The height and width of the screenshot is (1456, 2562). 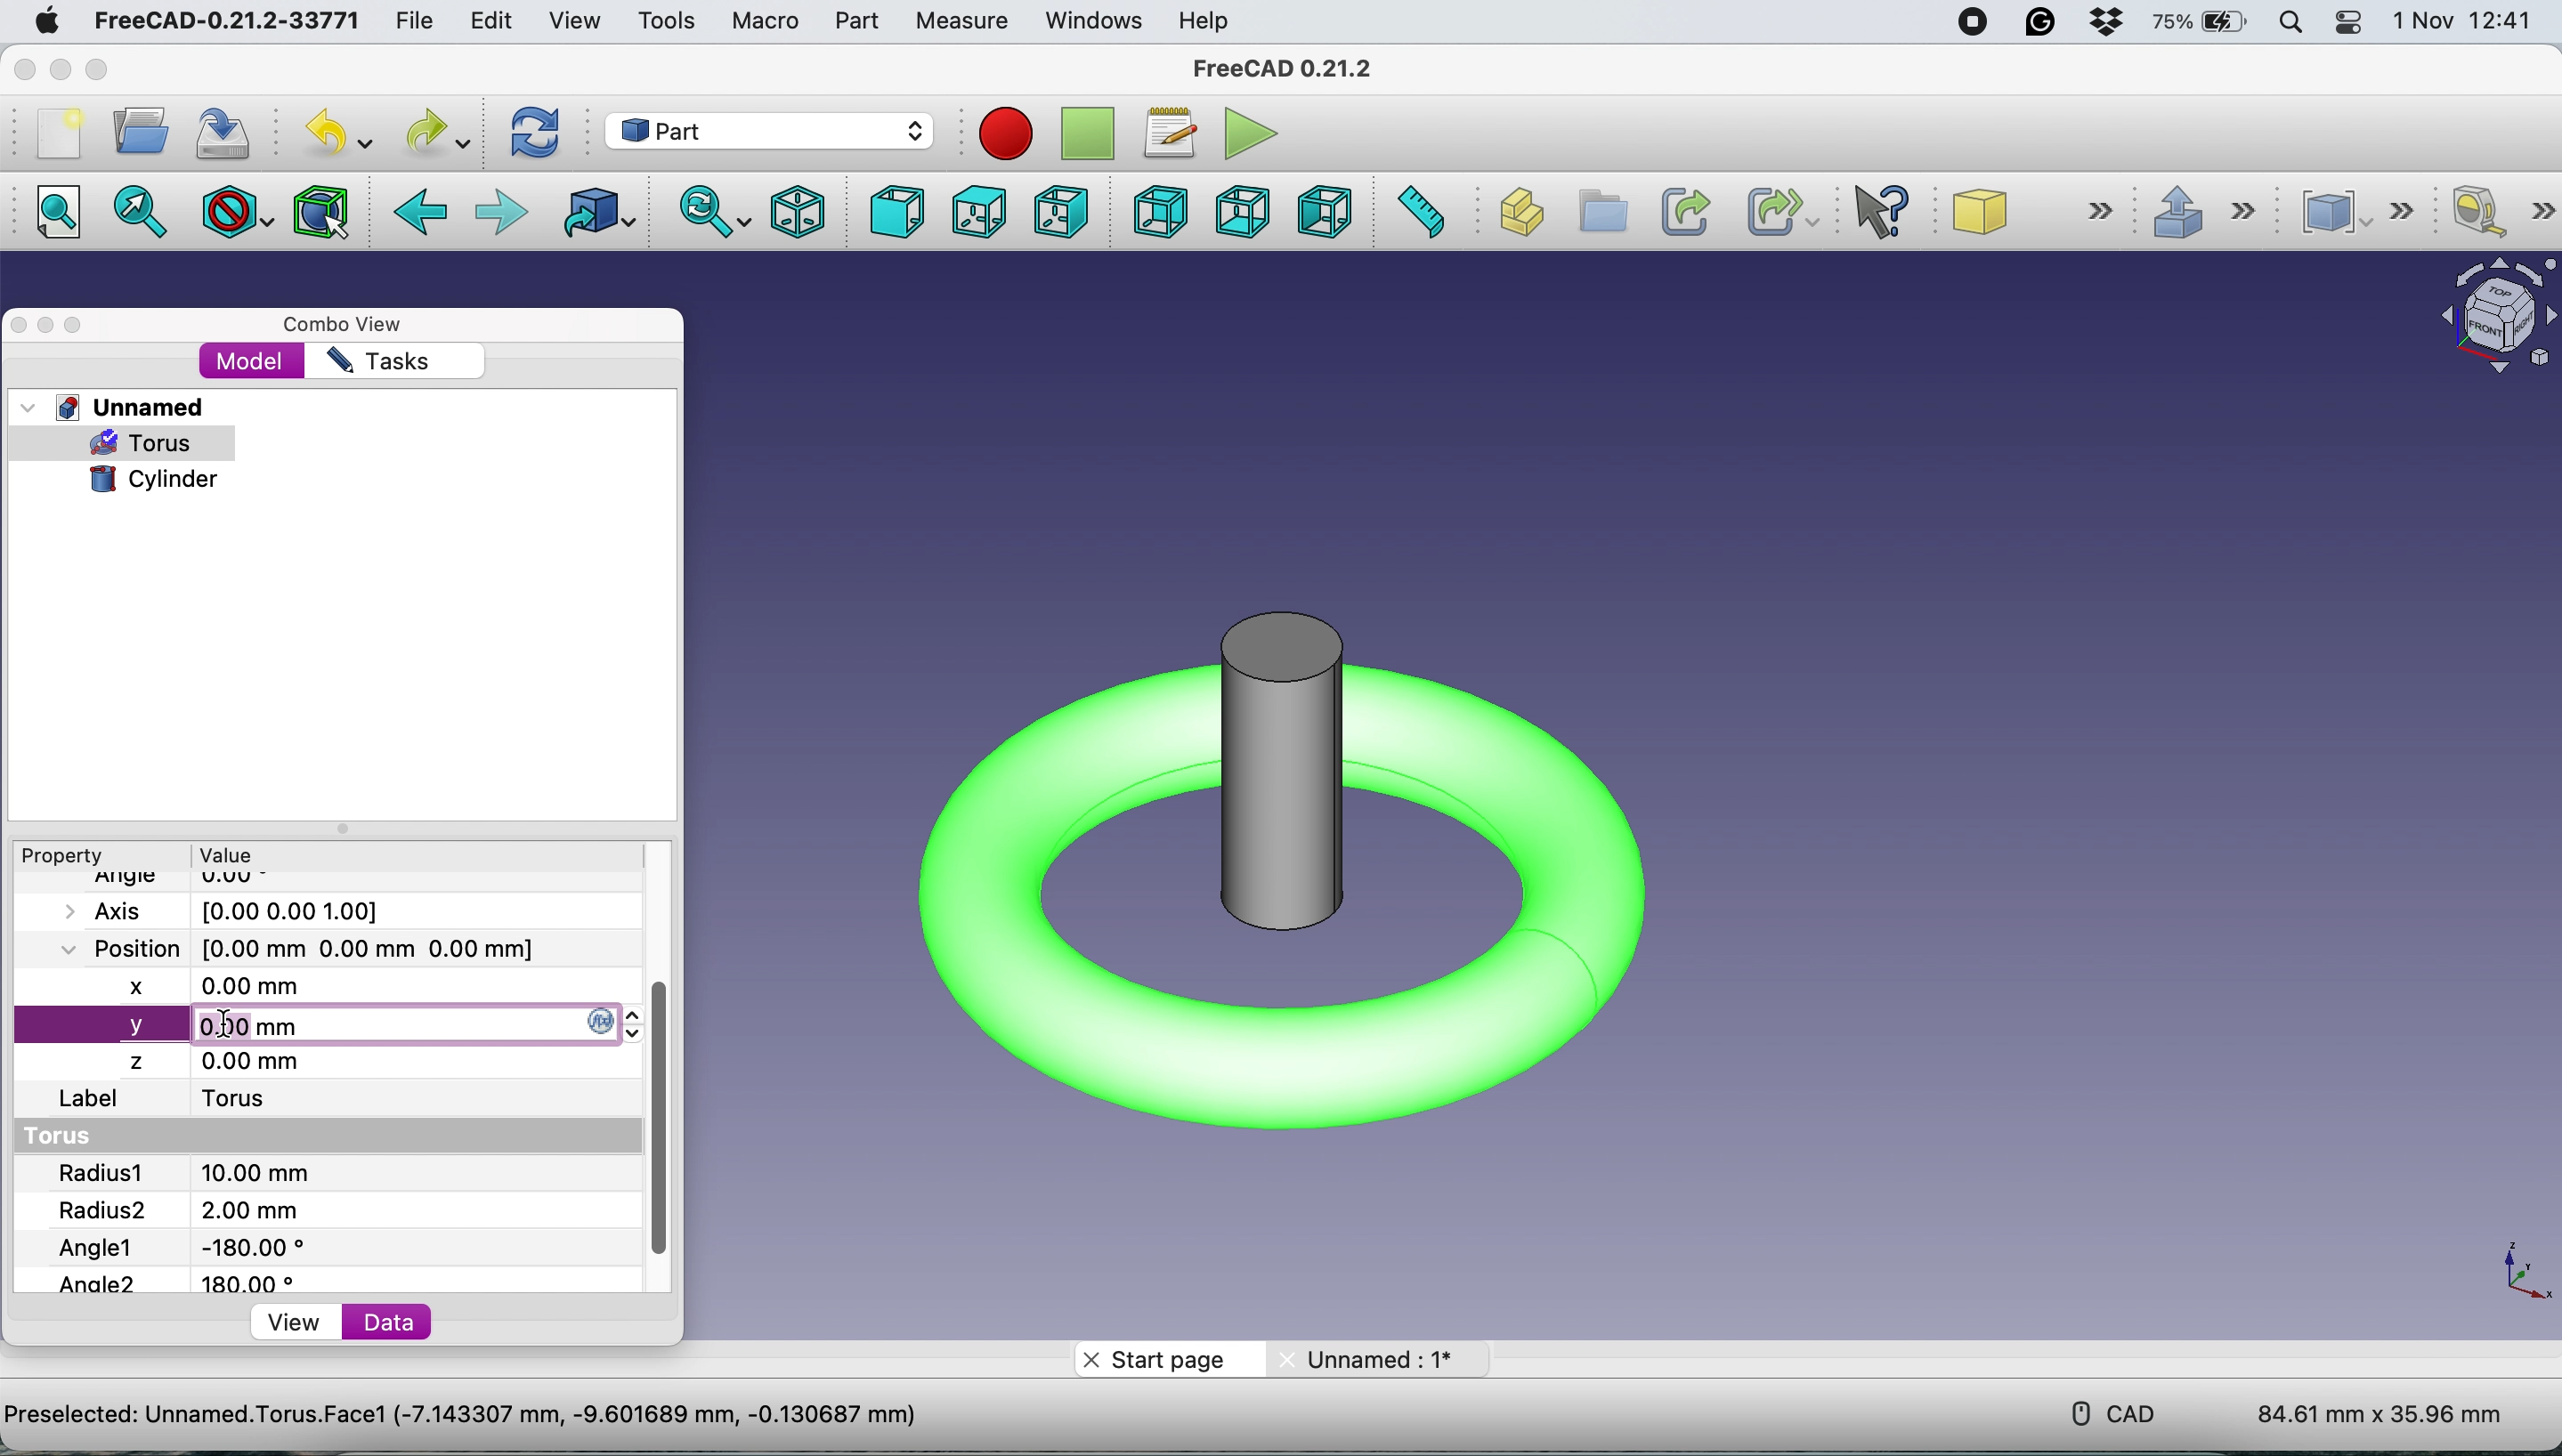 What do you see at coordinates (378, 362) in the screenshot?
I see `tasks` at bounding box center [378, 362].